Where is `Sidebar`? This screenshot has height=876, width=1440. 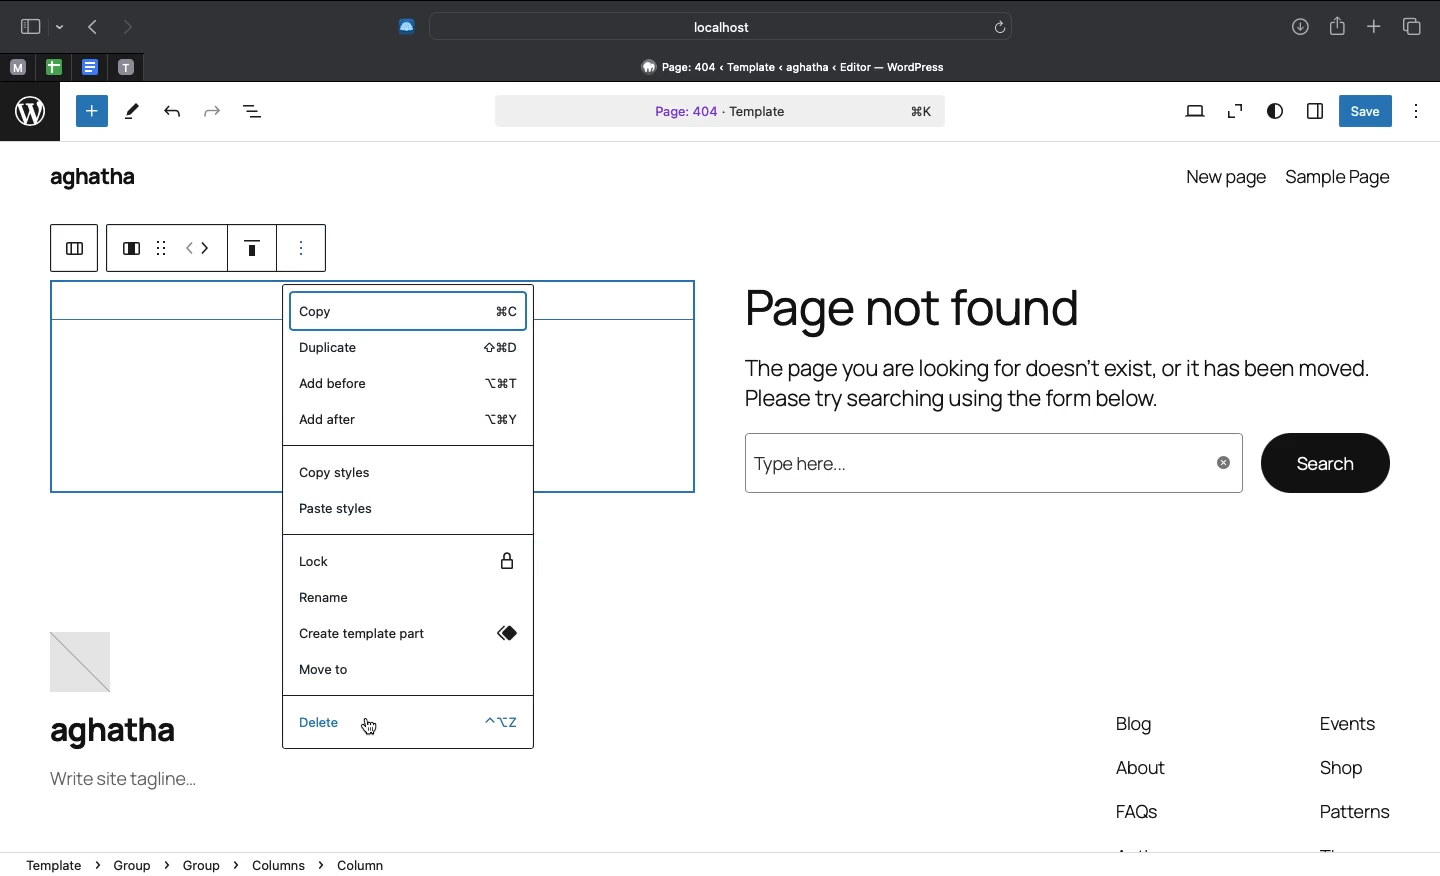
Sidebar is located at coordinates (1314, 110).